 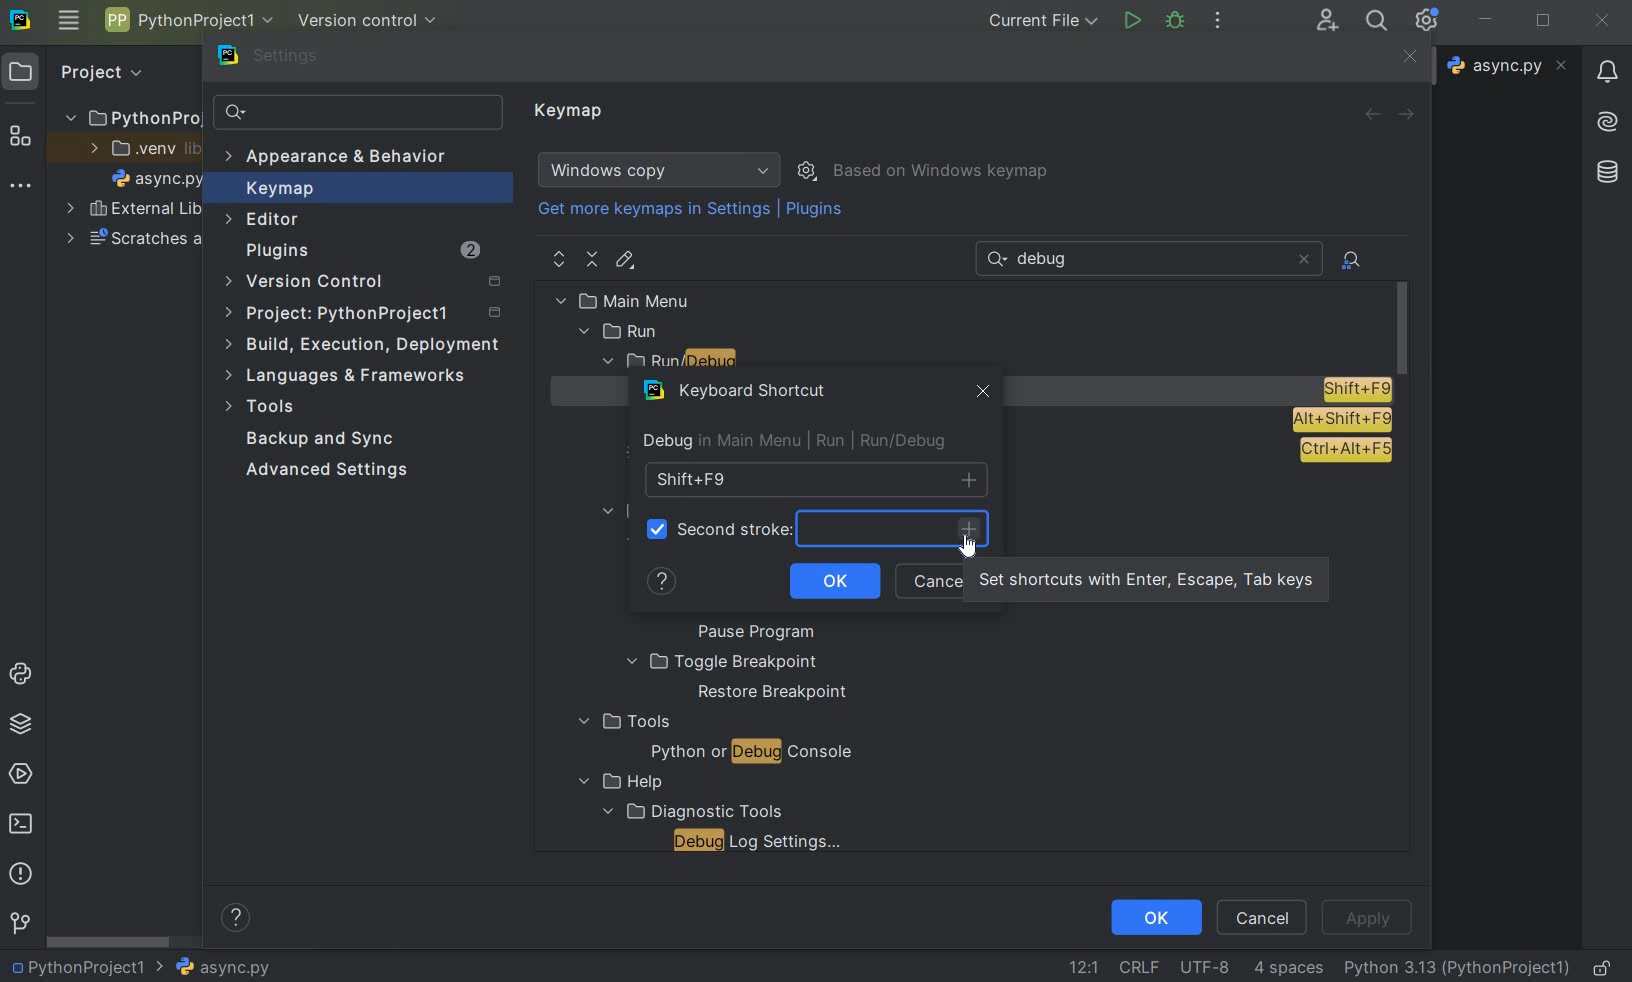 I want to click on cancel, so click(x=1263, y=916).